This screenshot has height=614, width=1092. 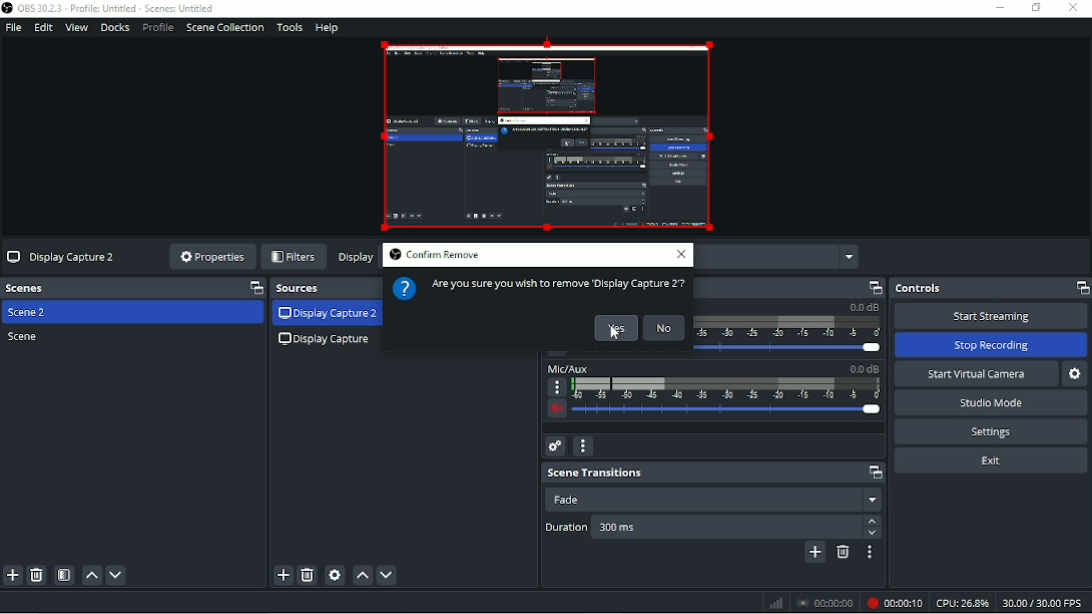 What do you see at coordinates (989, 288) in the screenshot?
I see `Controls` at bounding box center [989, 288].